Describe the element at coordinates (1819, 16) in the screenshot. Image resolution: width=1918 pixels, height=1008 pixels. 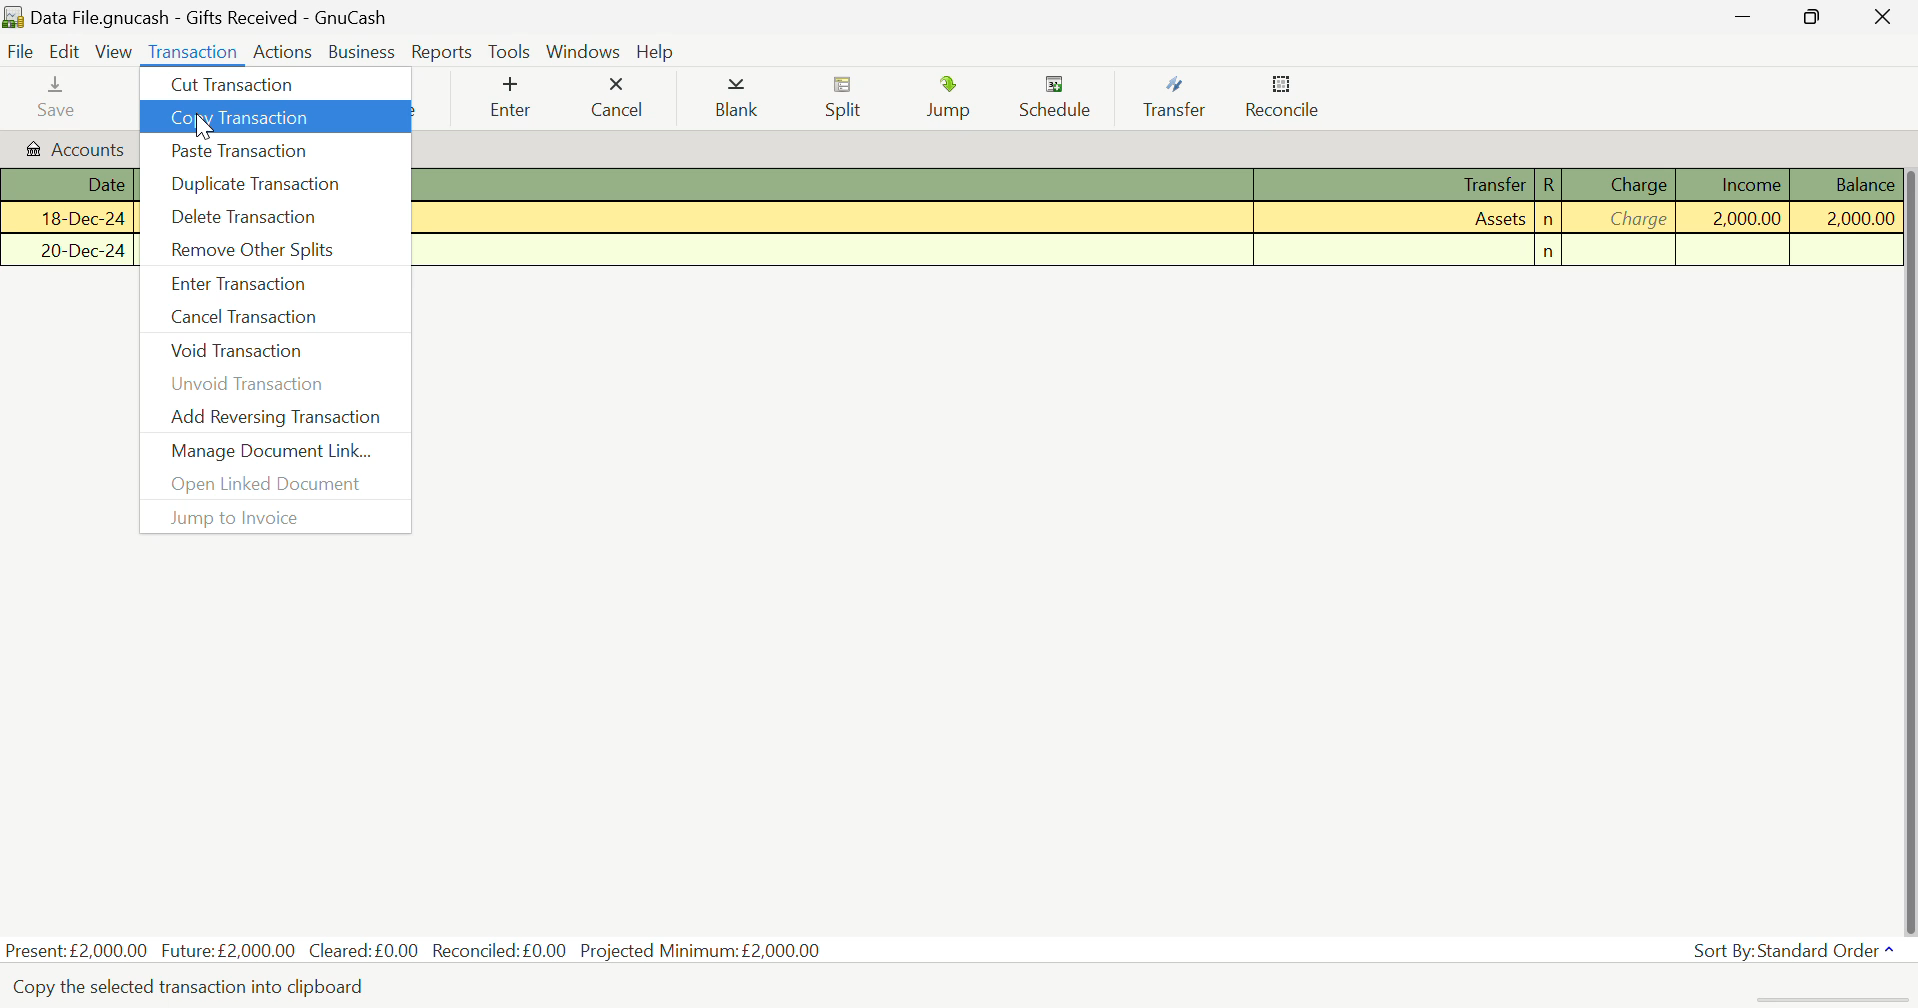
I see `Minimize` at that location.